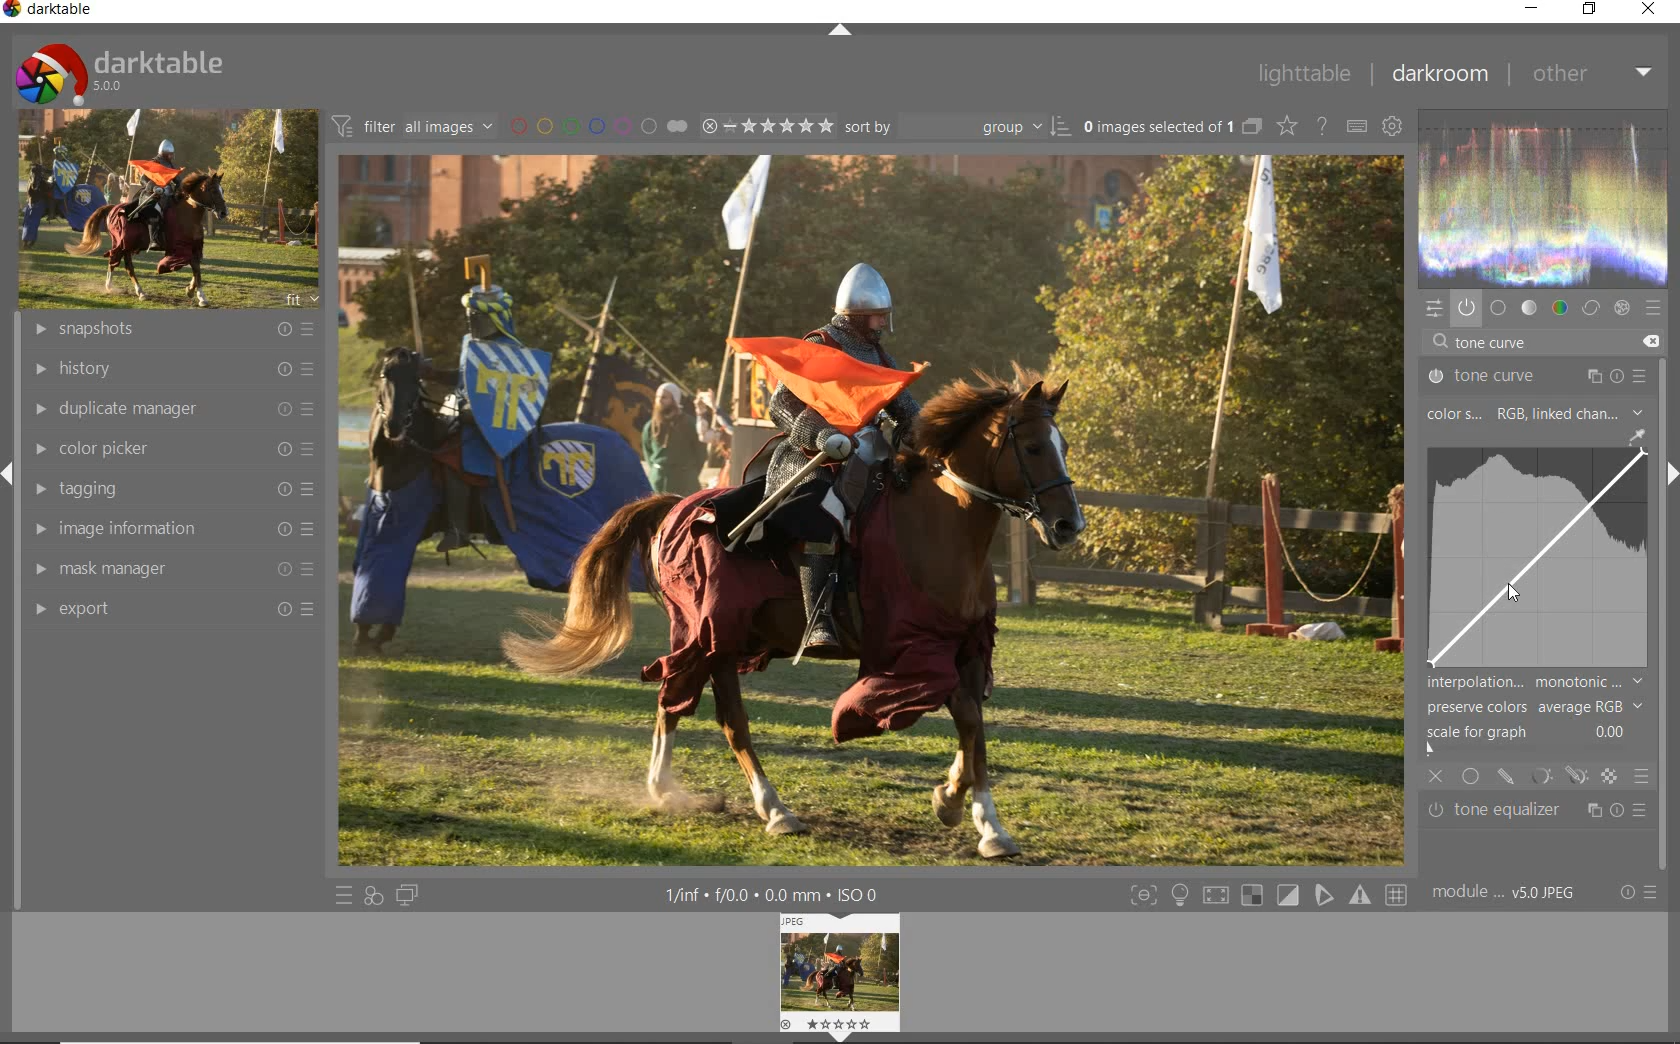  Describe the element at coordinates (1495, 344) in the screenshot. I see `input value` at that location.